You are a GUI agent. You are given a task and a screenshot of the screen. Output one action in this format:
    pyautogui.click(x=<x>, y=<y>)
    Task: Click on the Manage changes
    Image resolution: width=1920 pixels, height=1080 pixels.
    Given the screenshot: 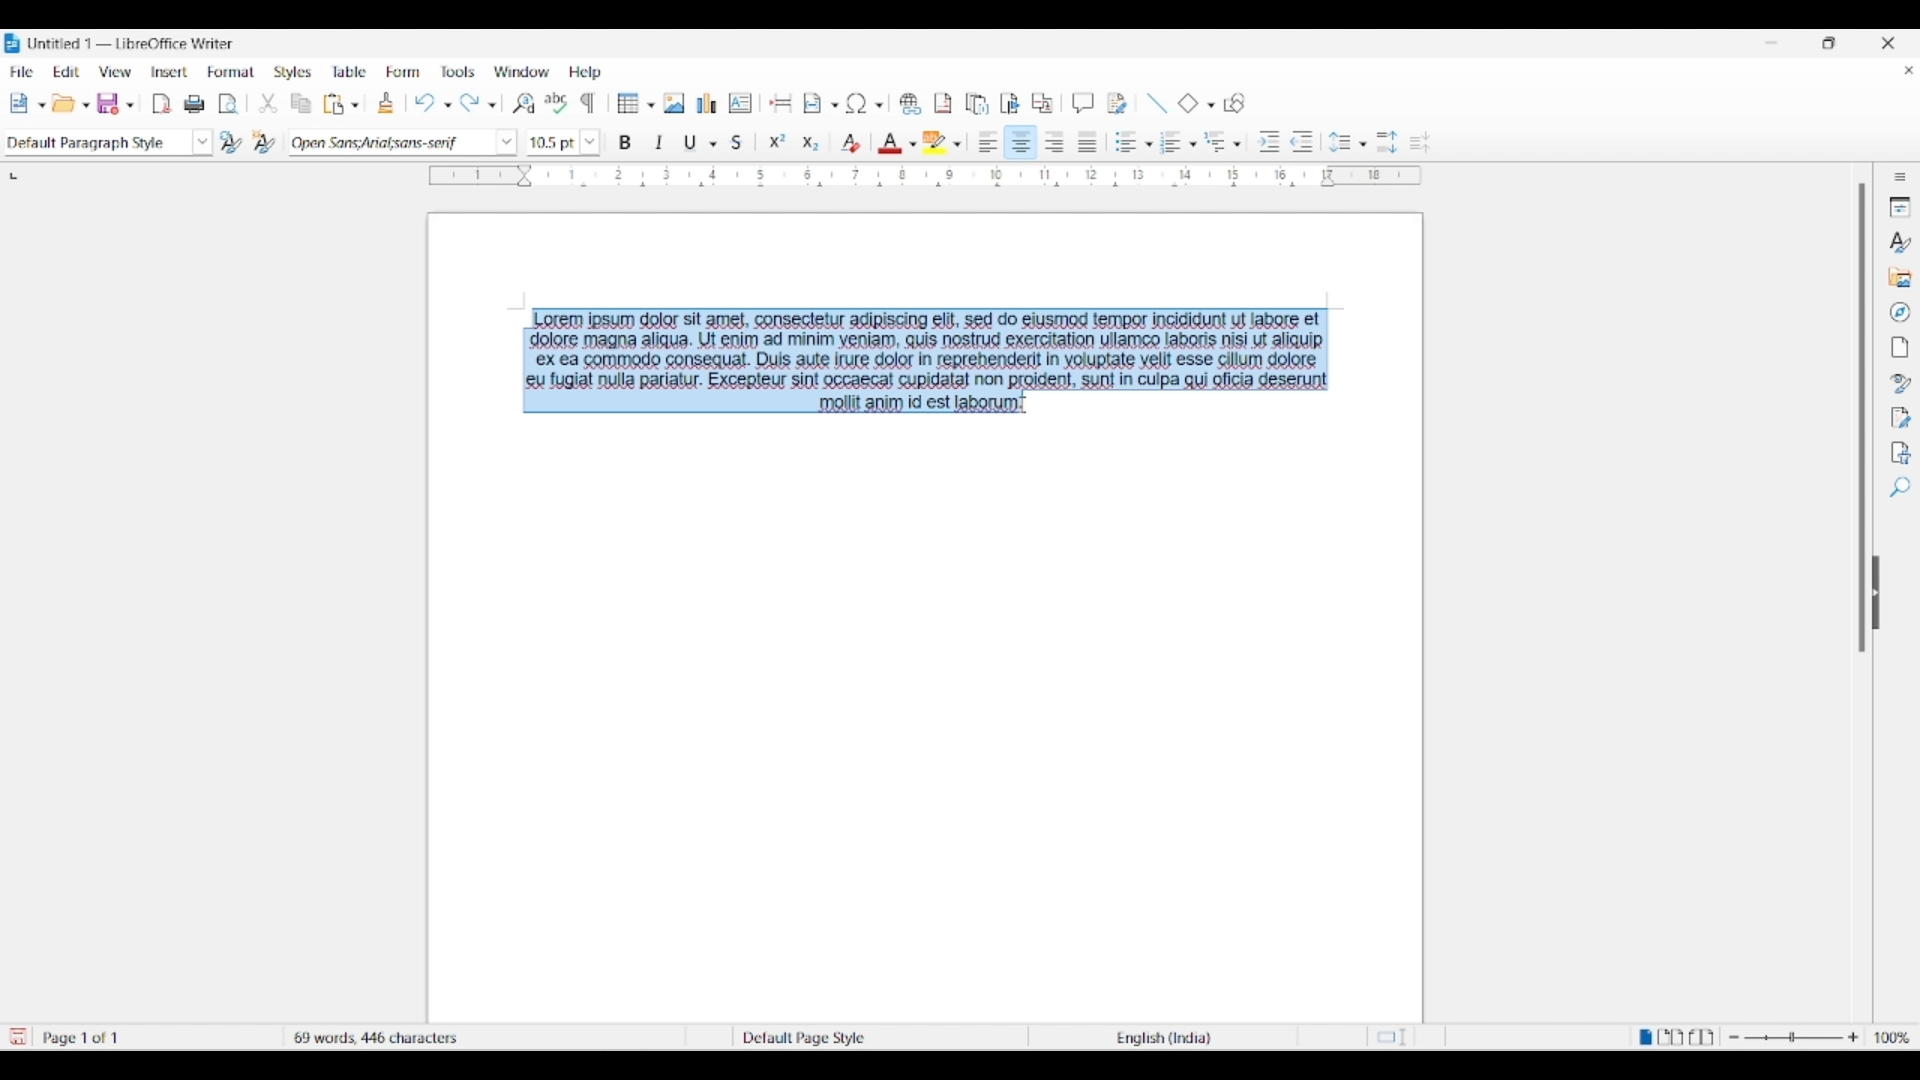 What is the action you would take?
    pyautogui.click(x=1901, y=418)
    